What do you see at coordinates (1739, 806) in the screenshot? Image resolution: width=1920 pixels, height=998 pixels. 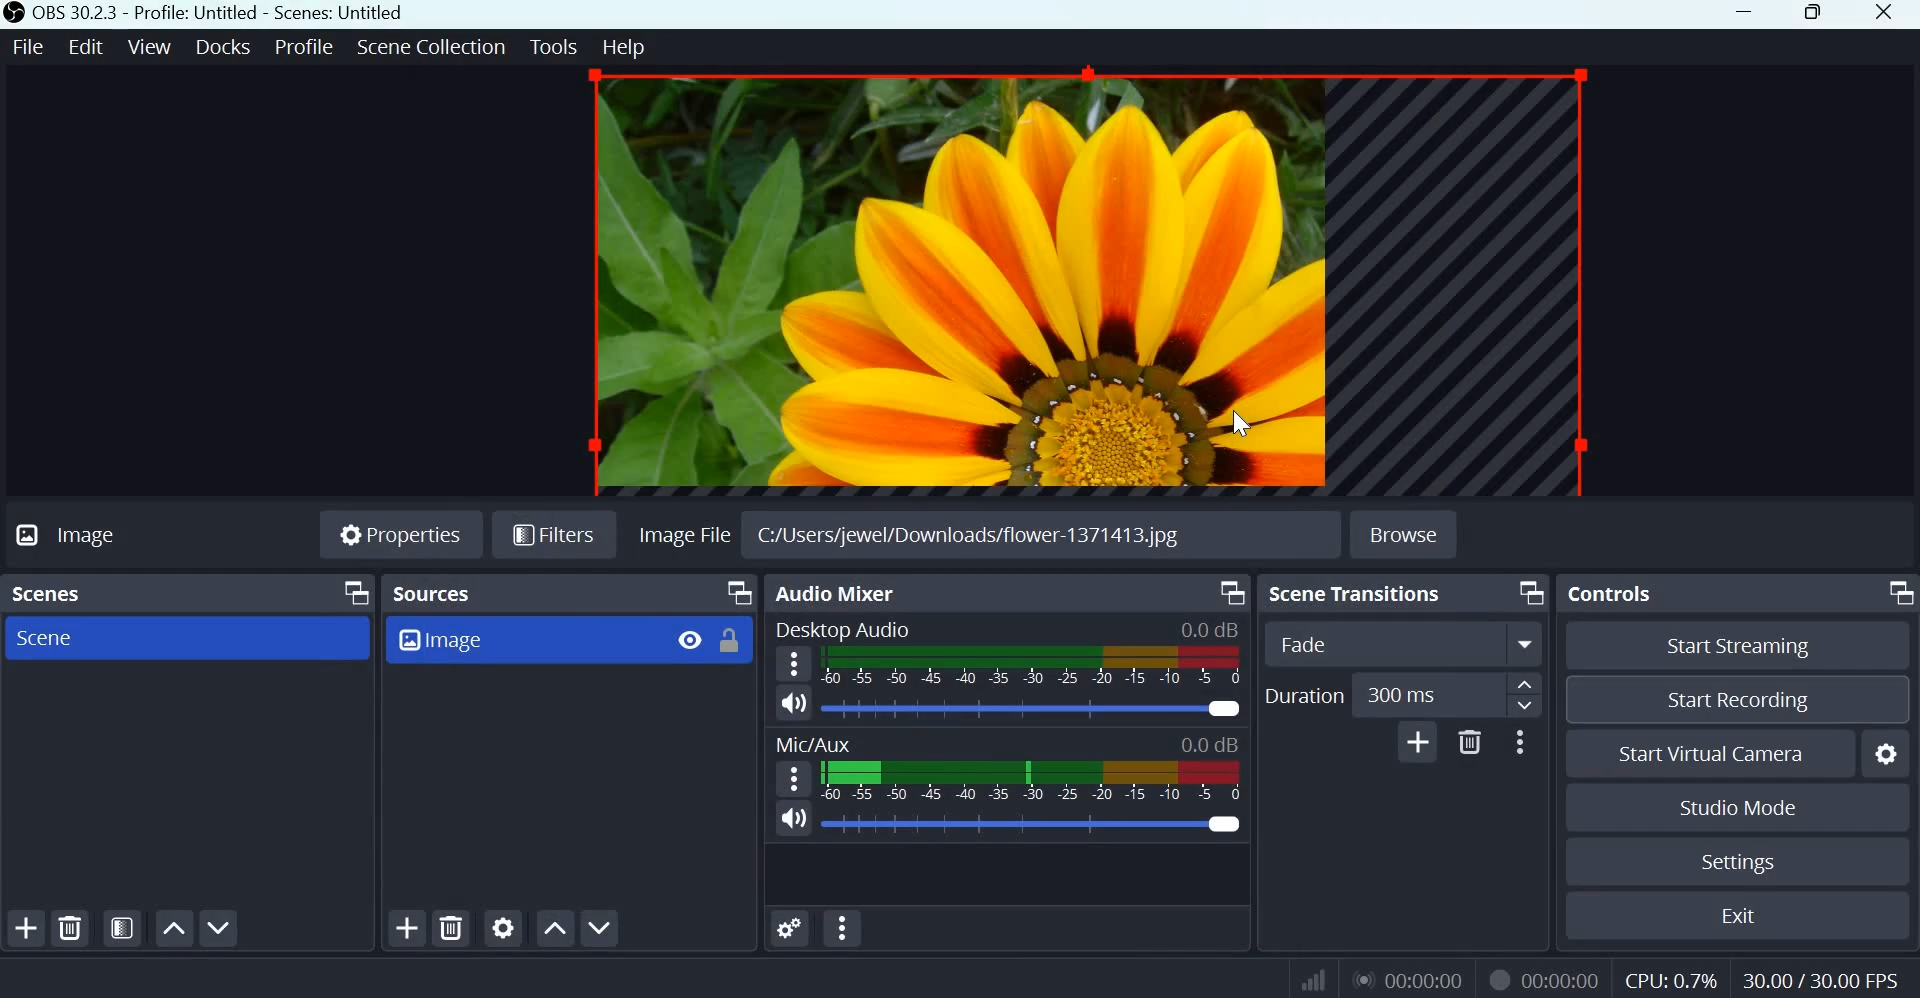 I see `Studio mode` at bounding box center [1739, 806].